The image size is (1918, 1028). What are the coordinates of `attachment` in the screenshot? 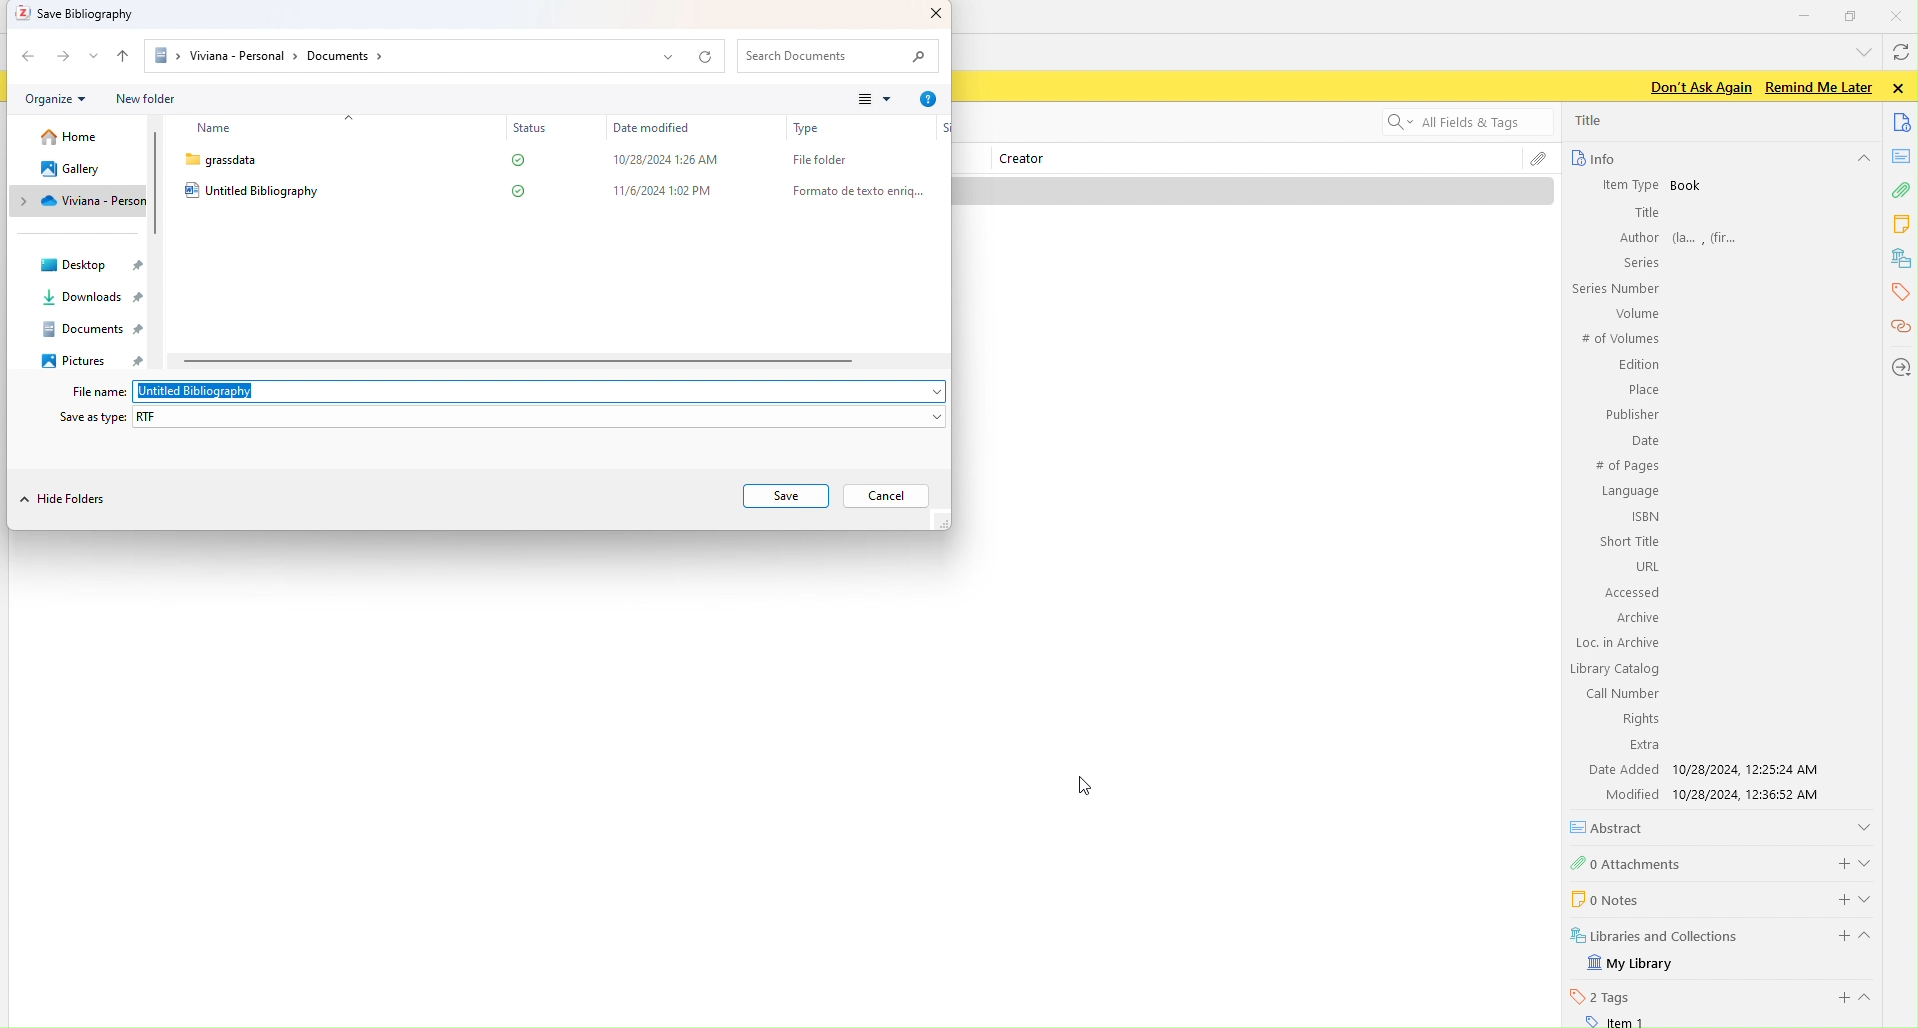 It's located at (1900, 193).